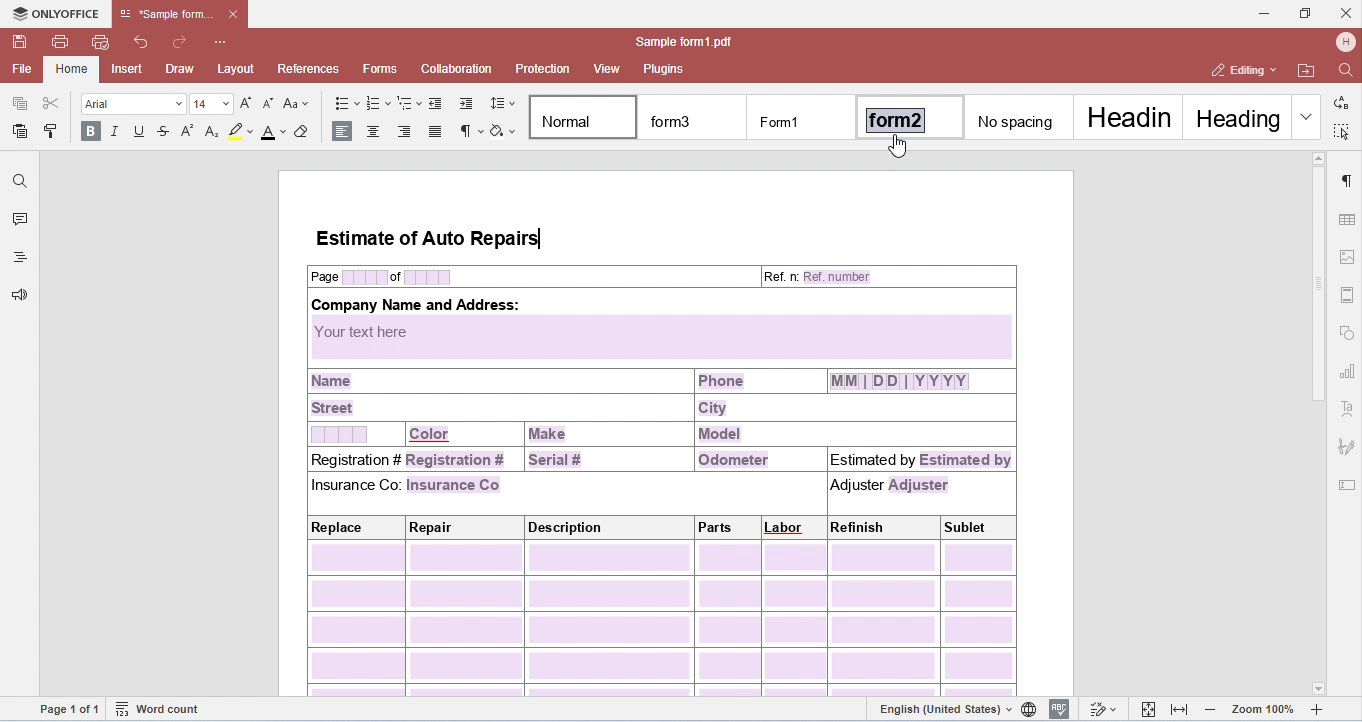 The image size is (1362, 722). Describe the element at coordinates (665, 68) in the screenshot. I see `plugins` at that location.